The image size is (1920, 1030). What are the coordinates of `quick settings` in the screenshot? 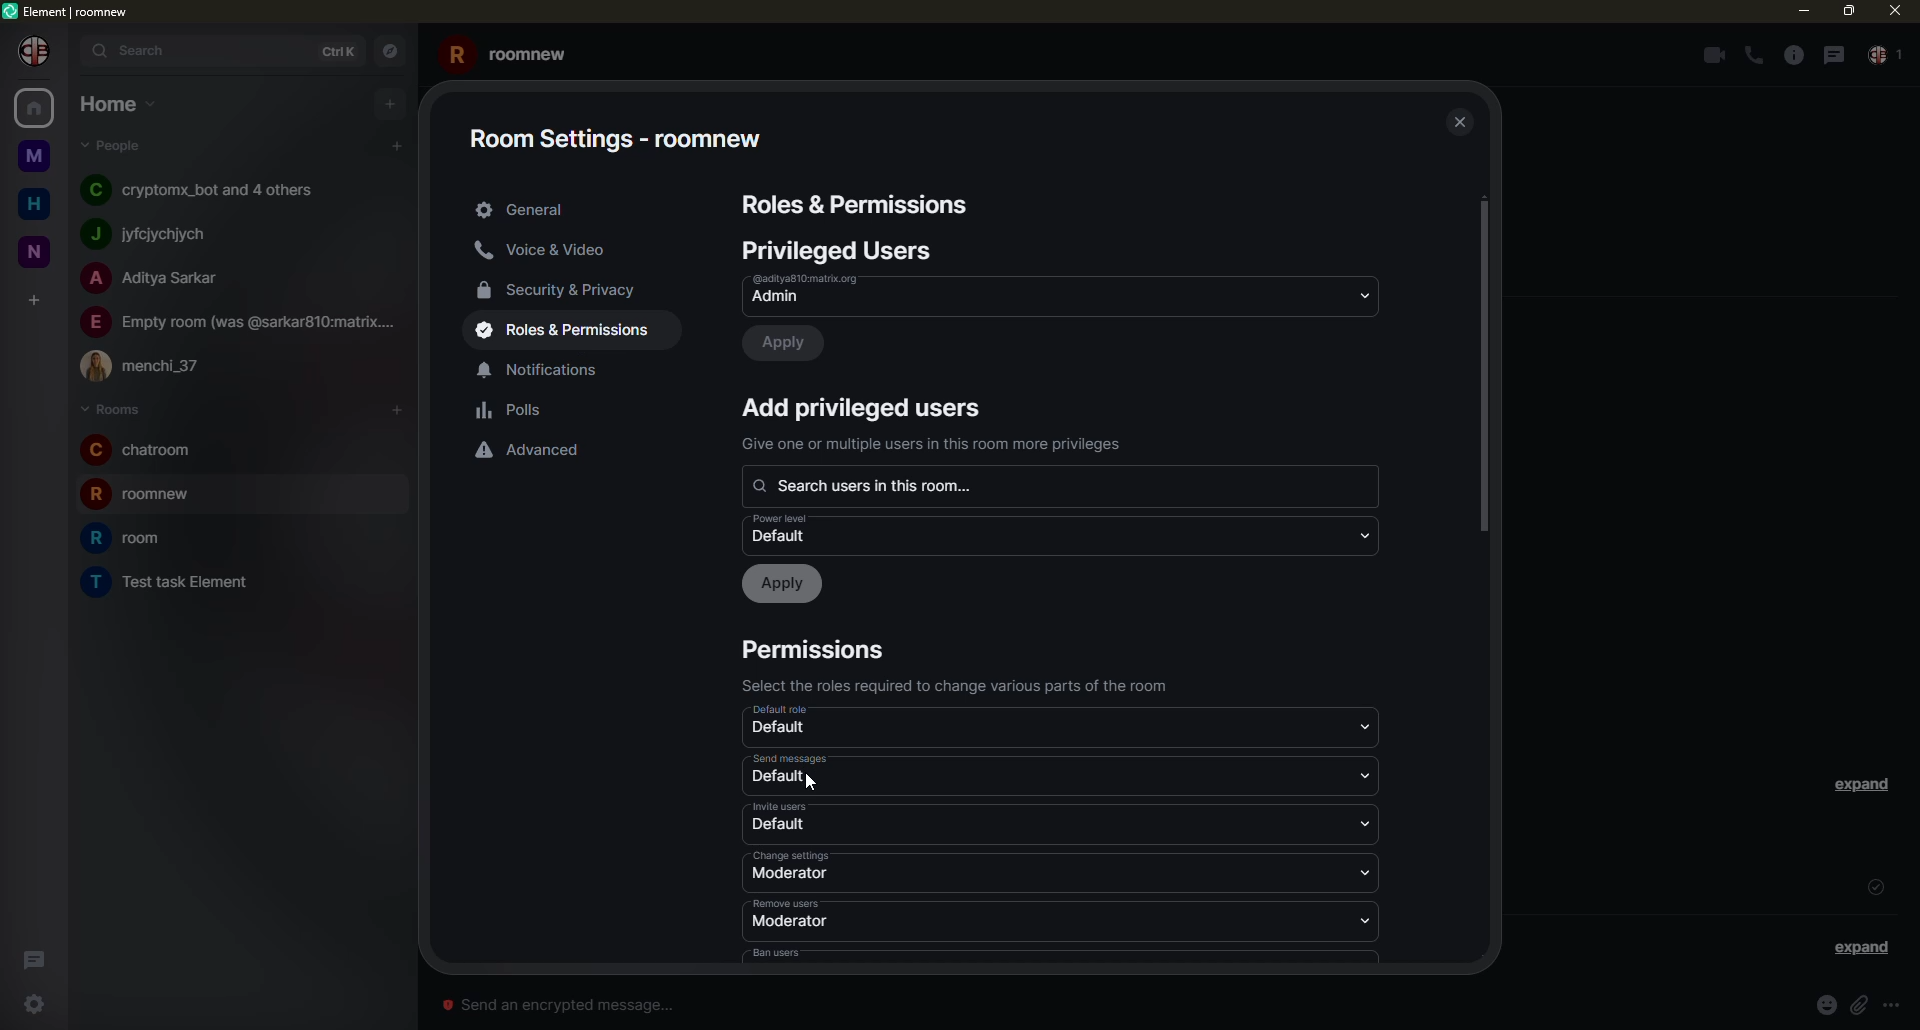 It's located at (29, 1005).